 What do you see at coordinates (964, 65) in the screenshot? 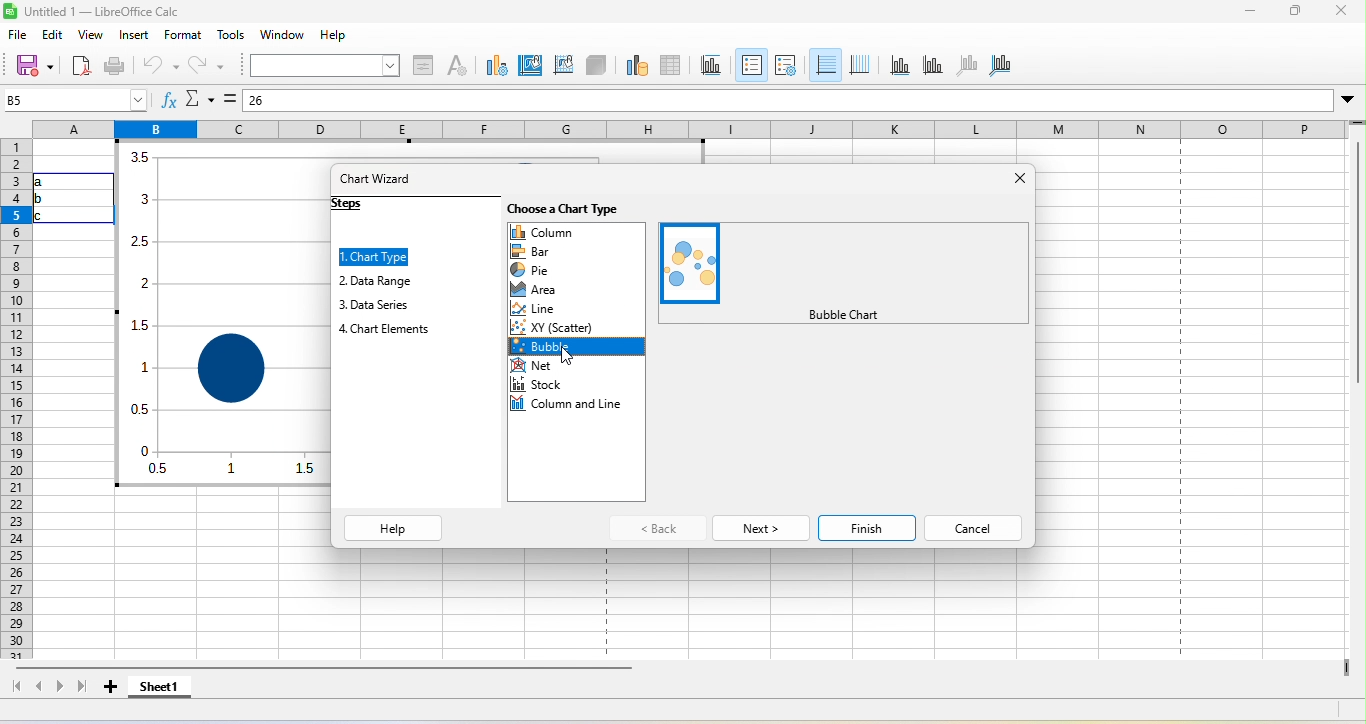
I see `z axis` at bounding box center [964, 65].